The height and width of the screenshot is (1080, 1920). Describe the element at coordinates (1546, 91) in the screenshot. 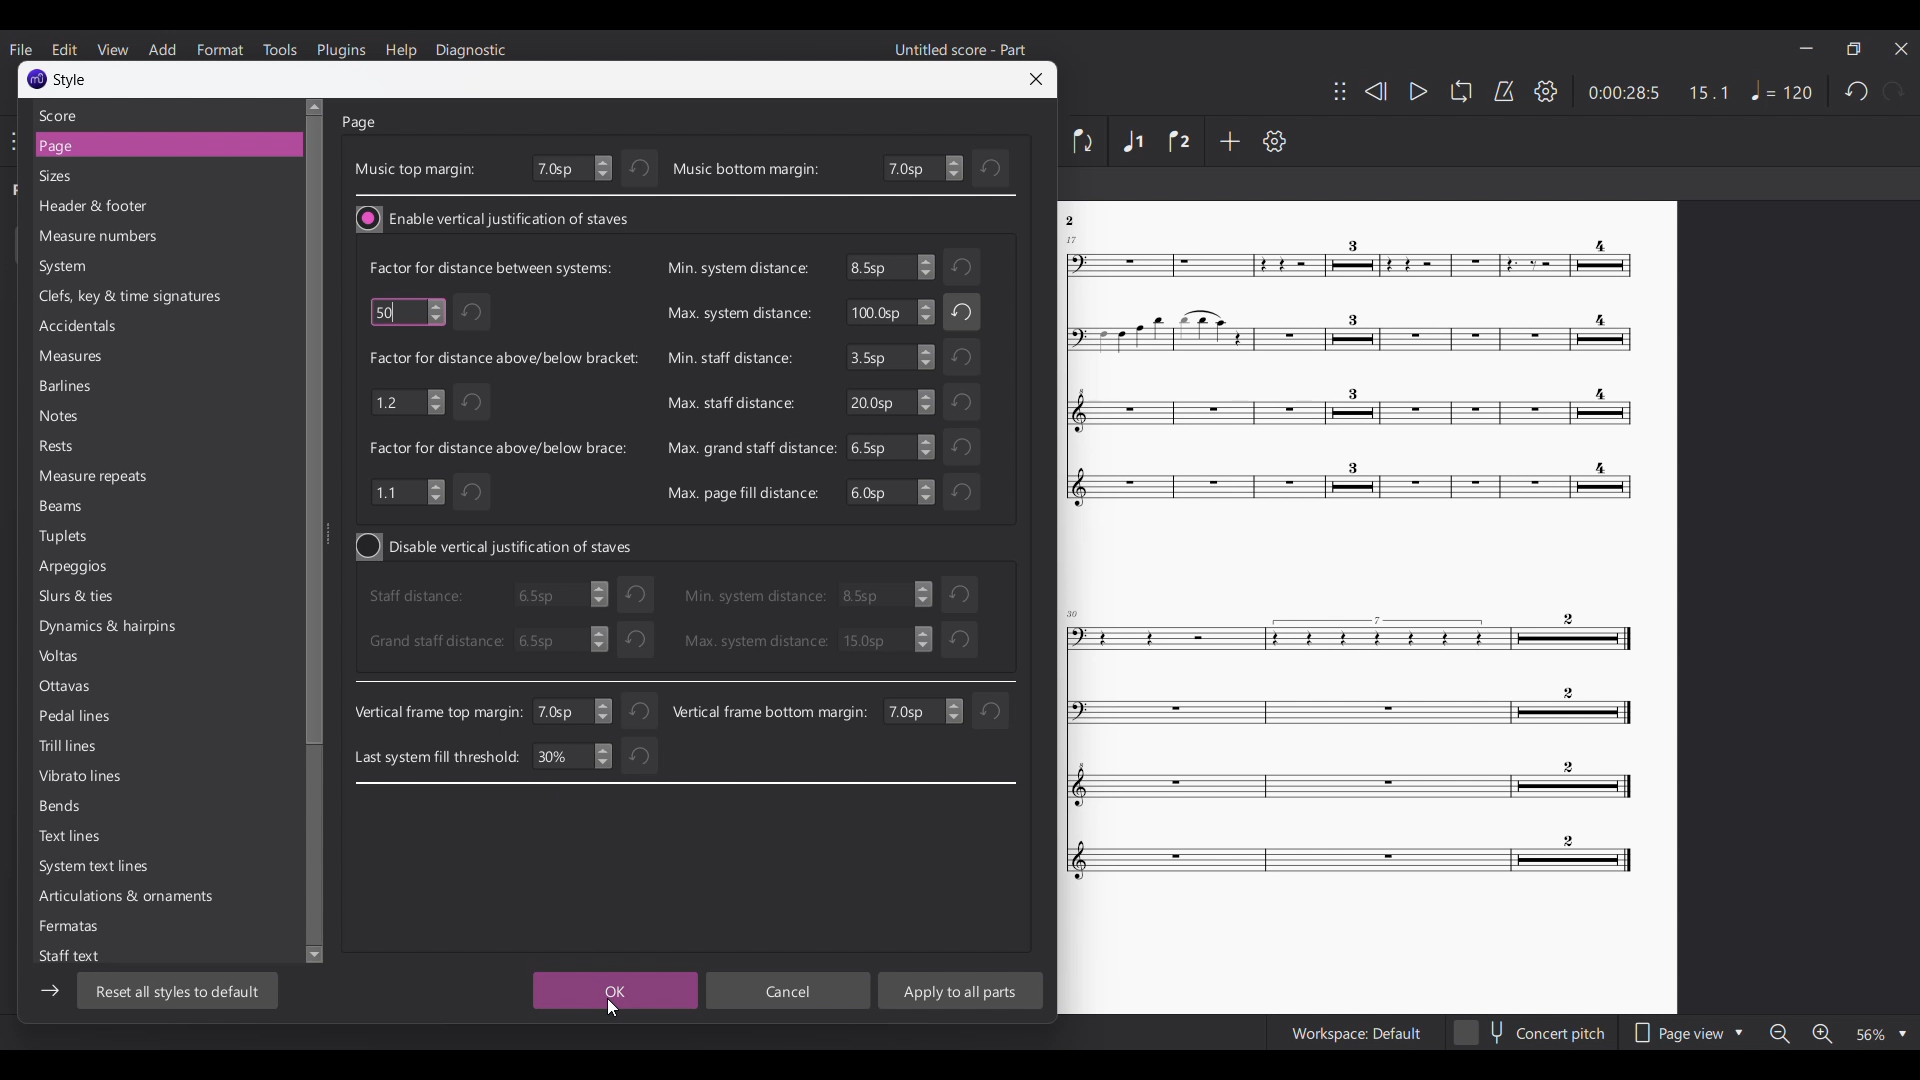

I see `Settings` at that location.